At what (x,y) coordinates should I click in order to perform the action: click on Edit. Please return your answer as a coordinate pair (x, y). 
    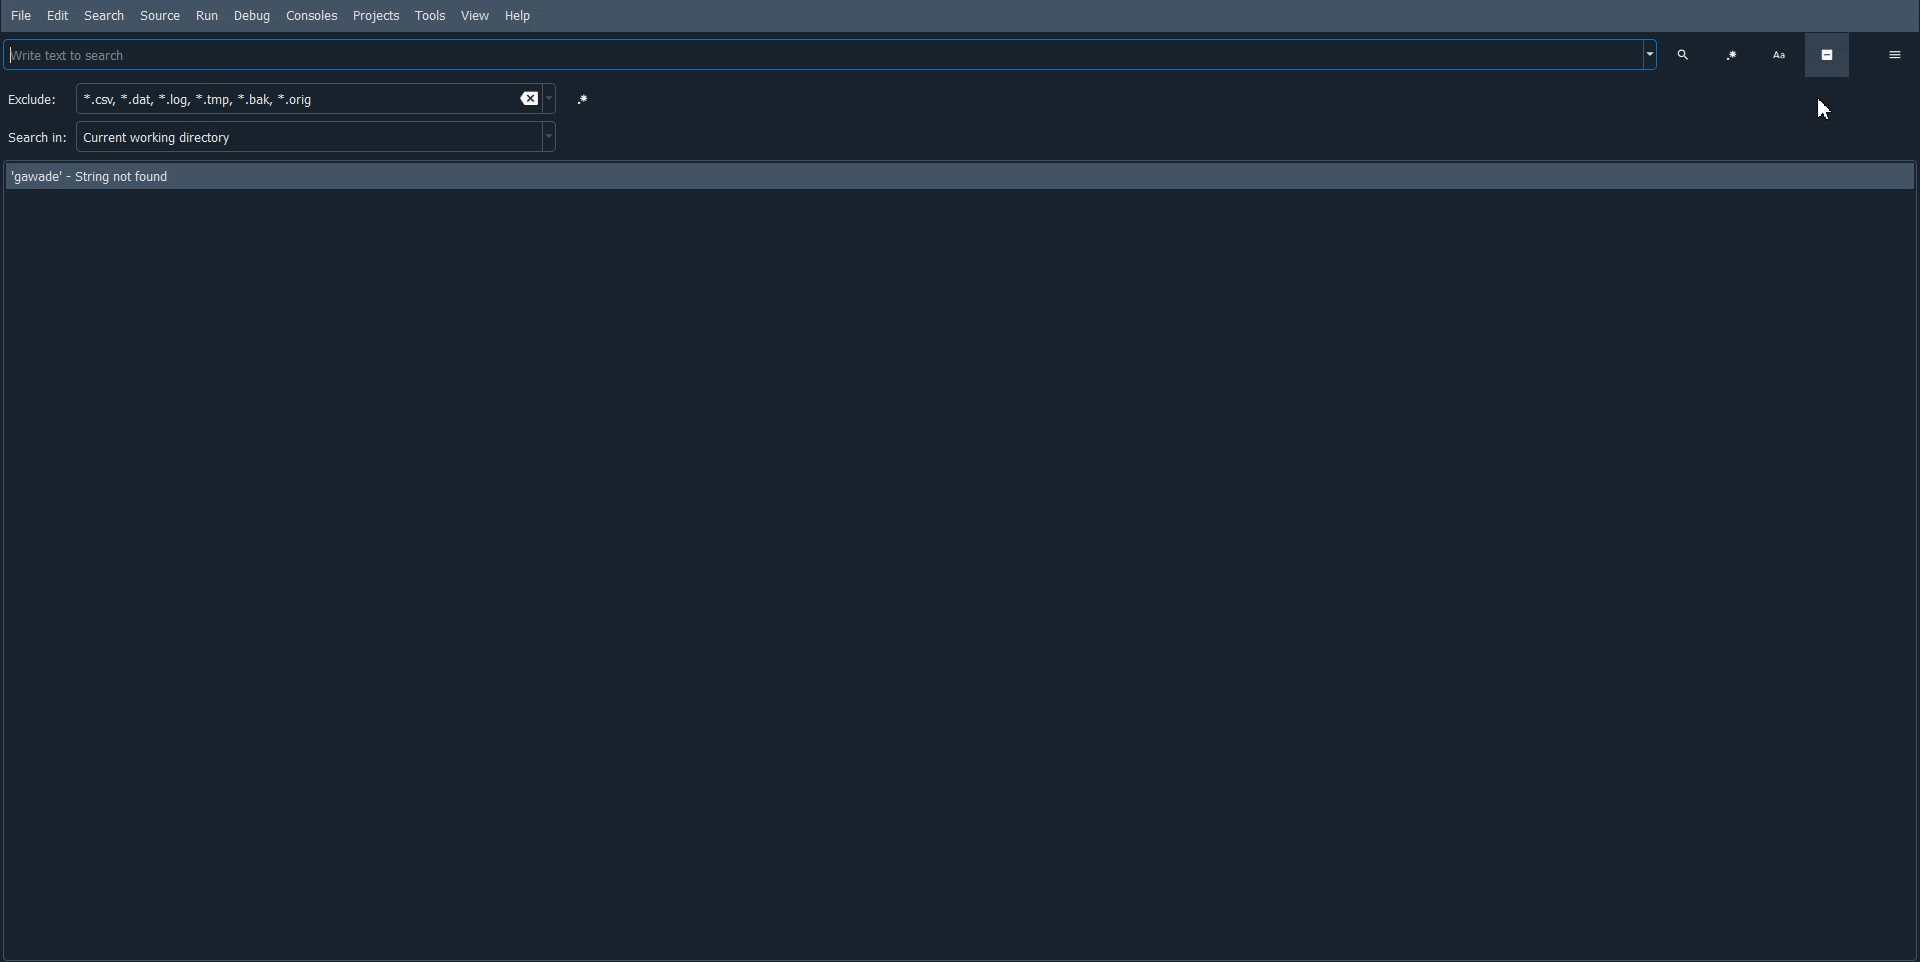
    Looking at the image, I should click on (57, 14).